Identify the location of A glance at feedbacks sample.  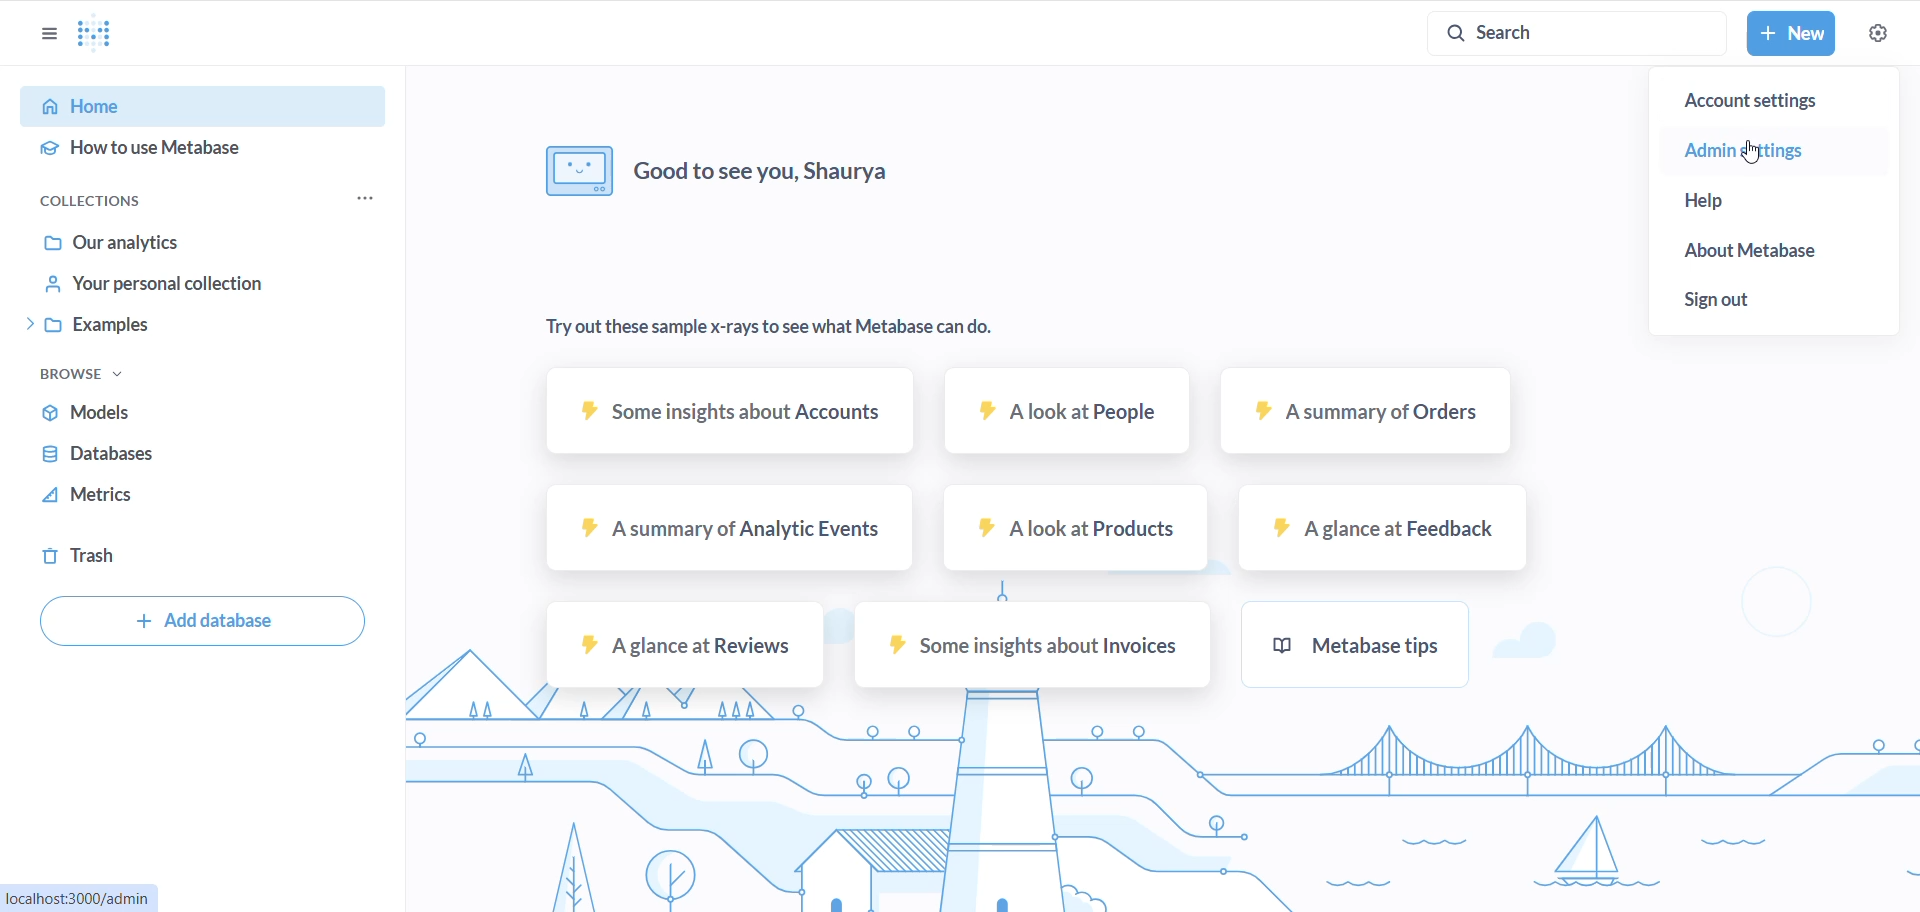
(1383, 529).